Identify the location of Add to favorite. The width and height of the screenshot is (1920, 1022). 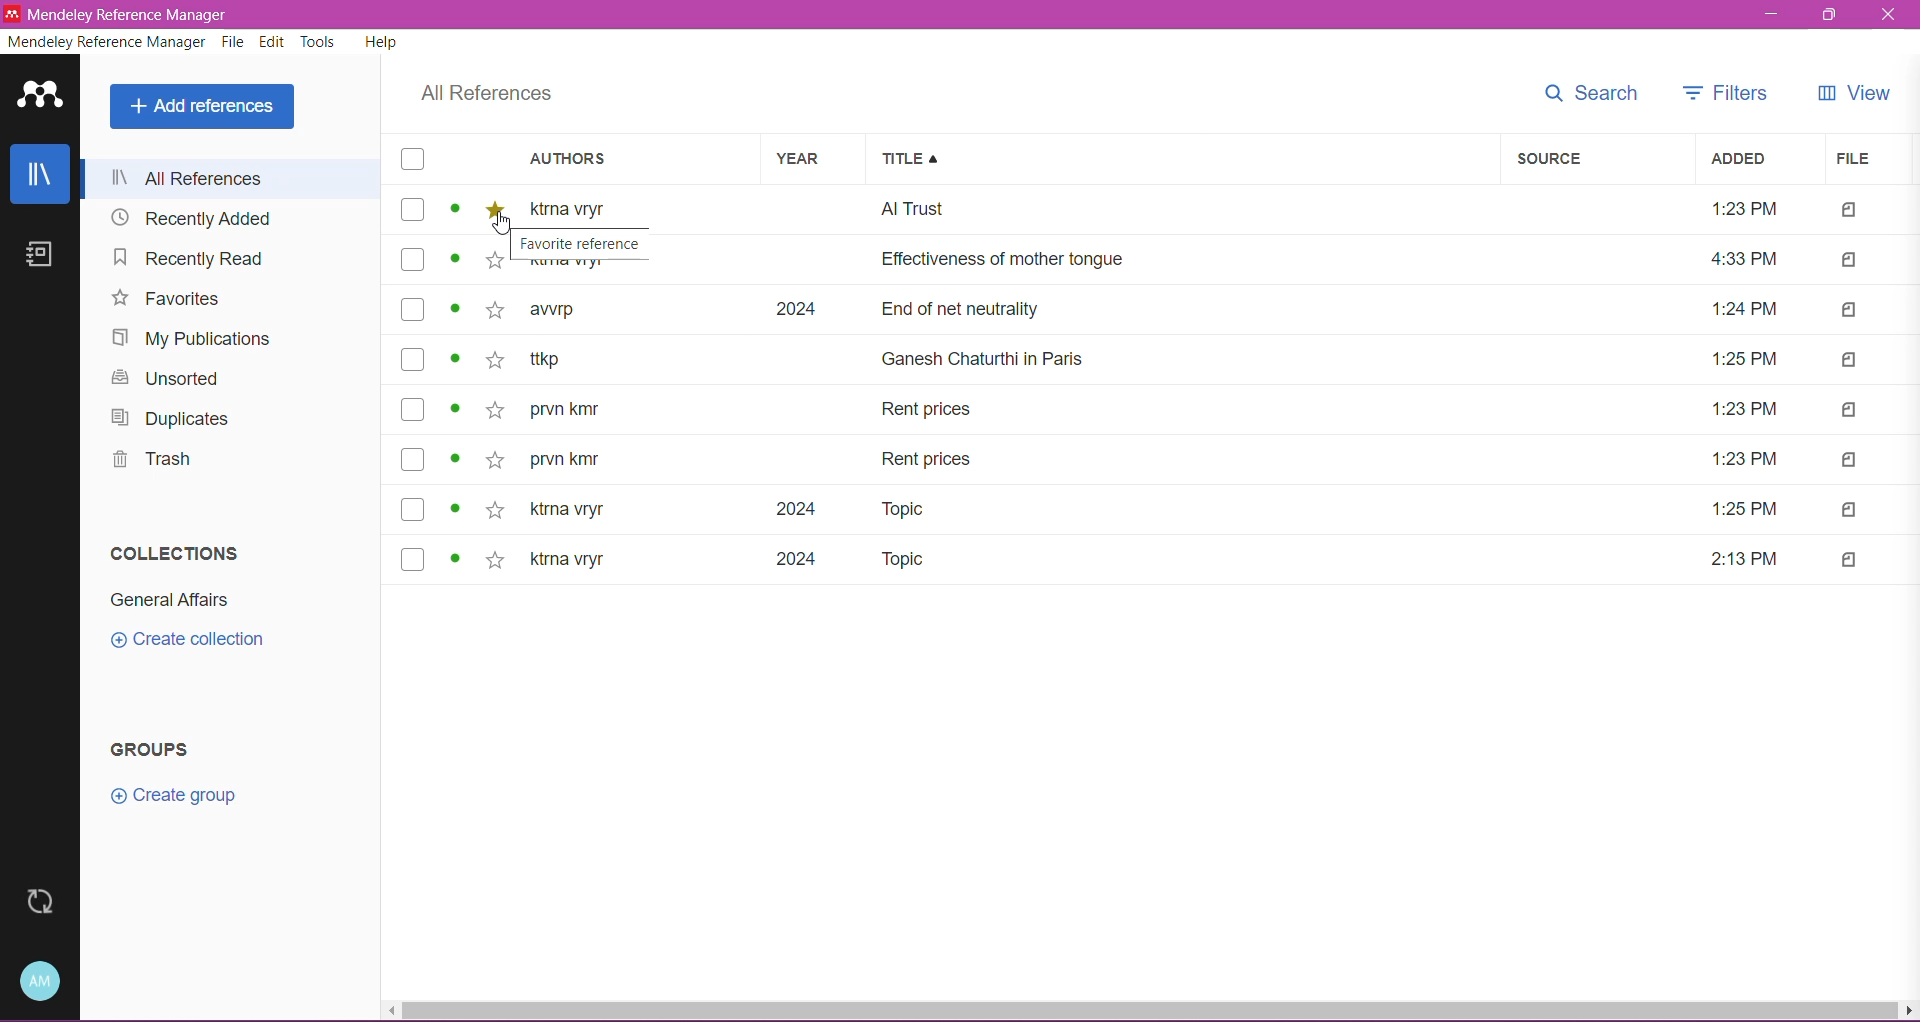
(495, 260).